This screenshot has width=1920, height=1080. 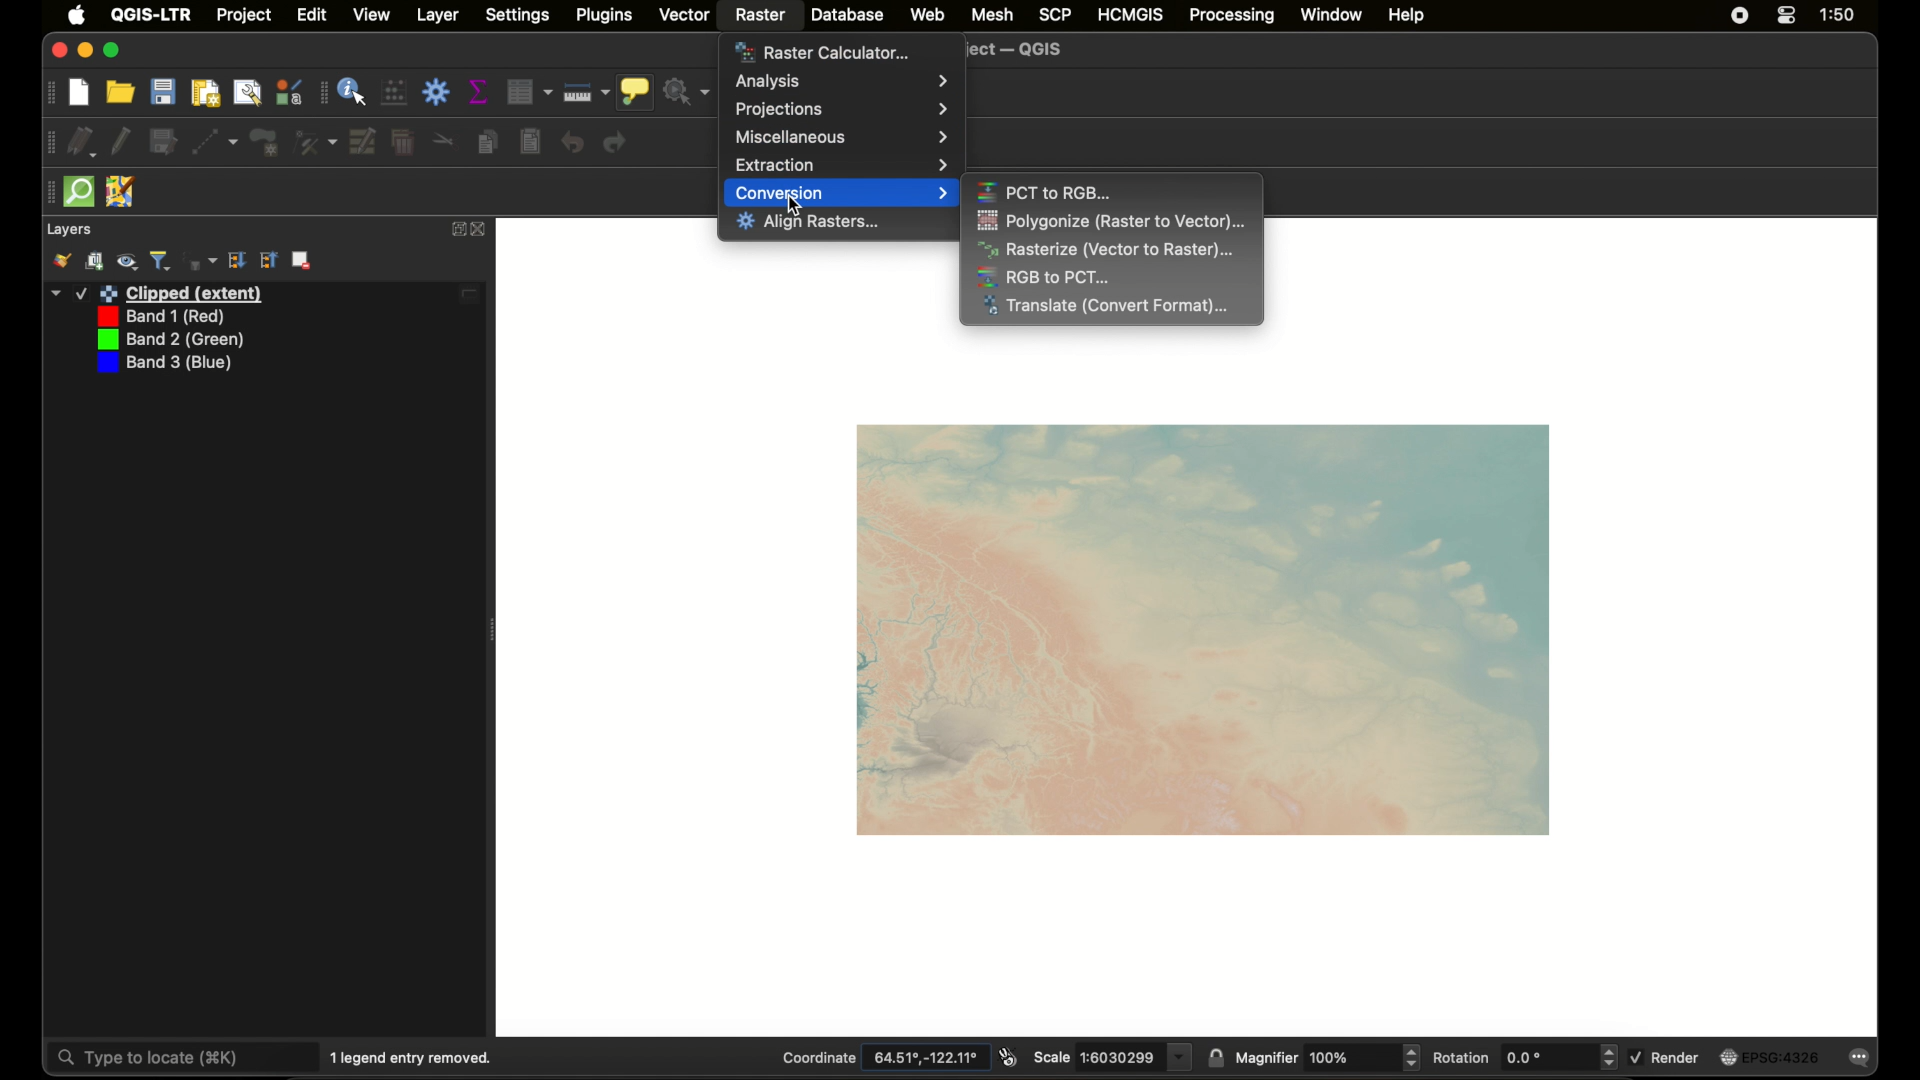 What do you see at coordinates (529, 92) in the screenshot?
I see `open attribute table` at bounding box center [529, 92].